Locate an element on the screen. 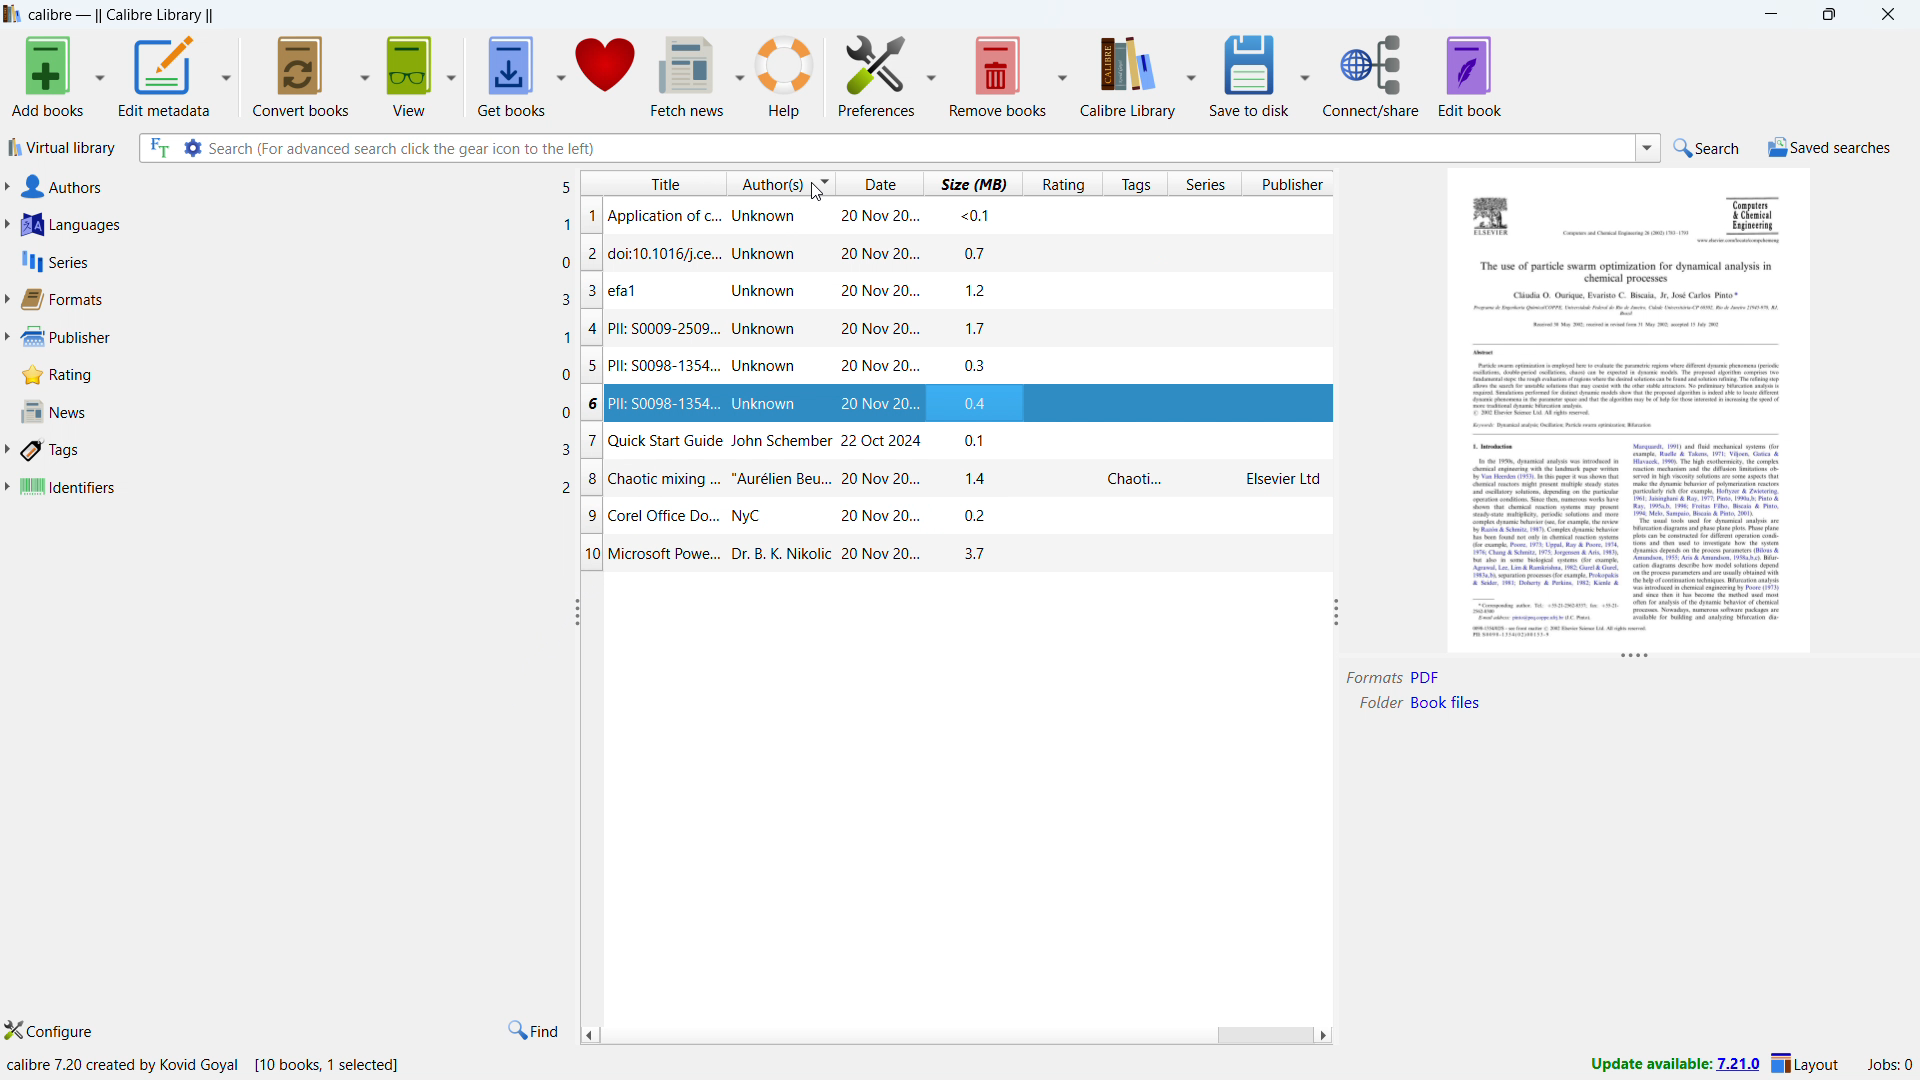 The image size is (1920, 1080). 0.1 is located at coordinates (980, 440).